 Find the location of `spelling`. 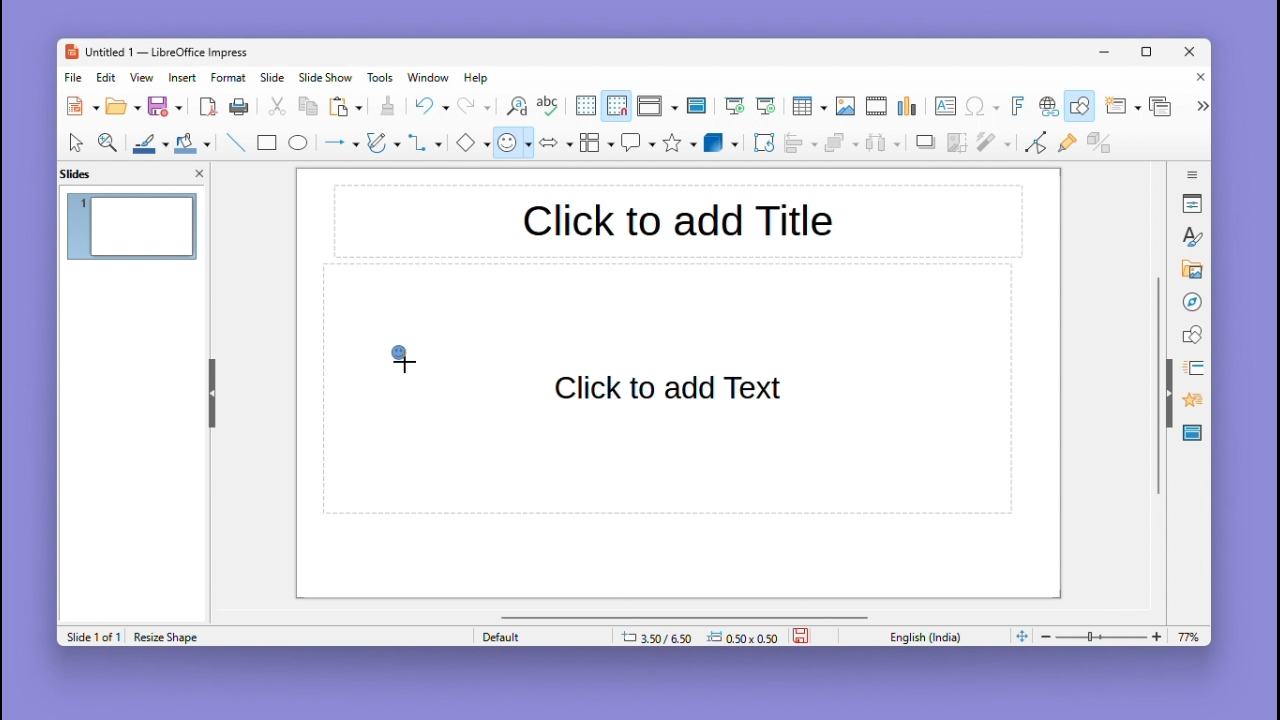

spelling is located at coordinates (548, 107).